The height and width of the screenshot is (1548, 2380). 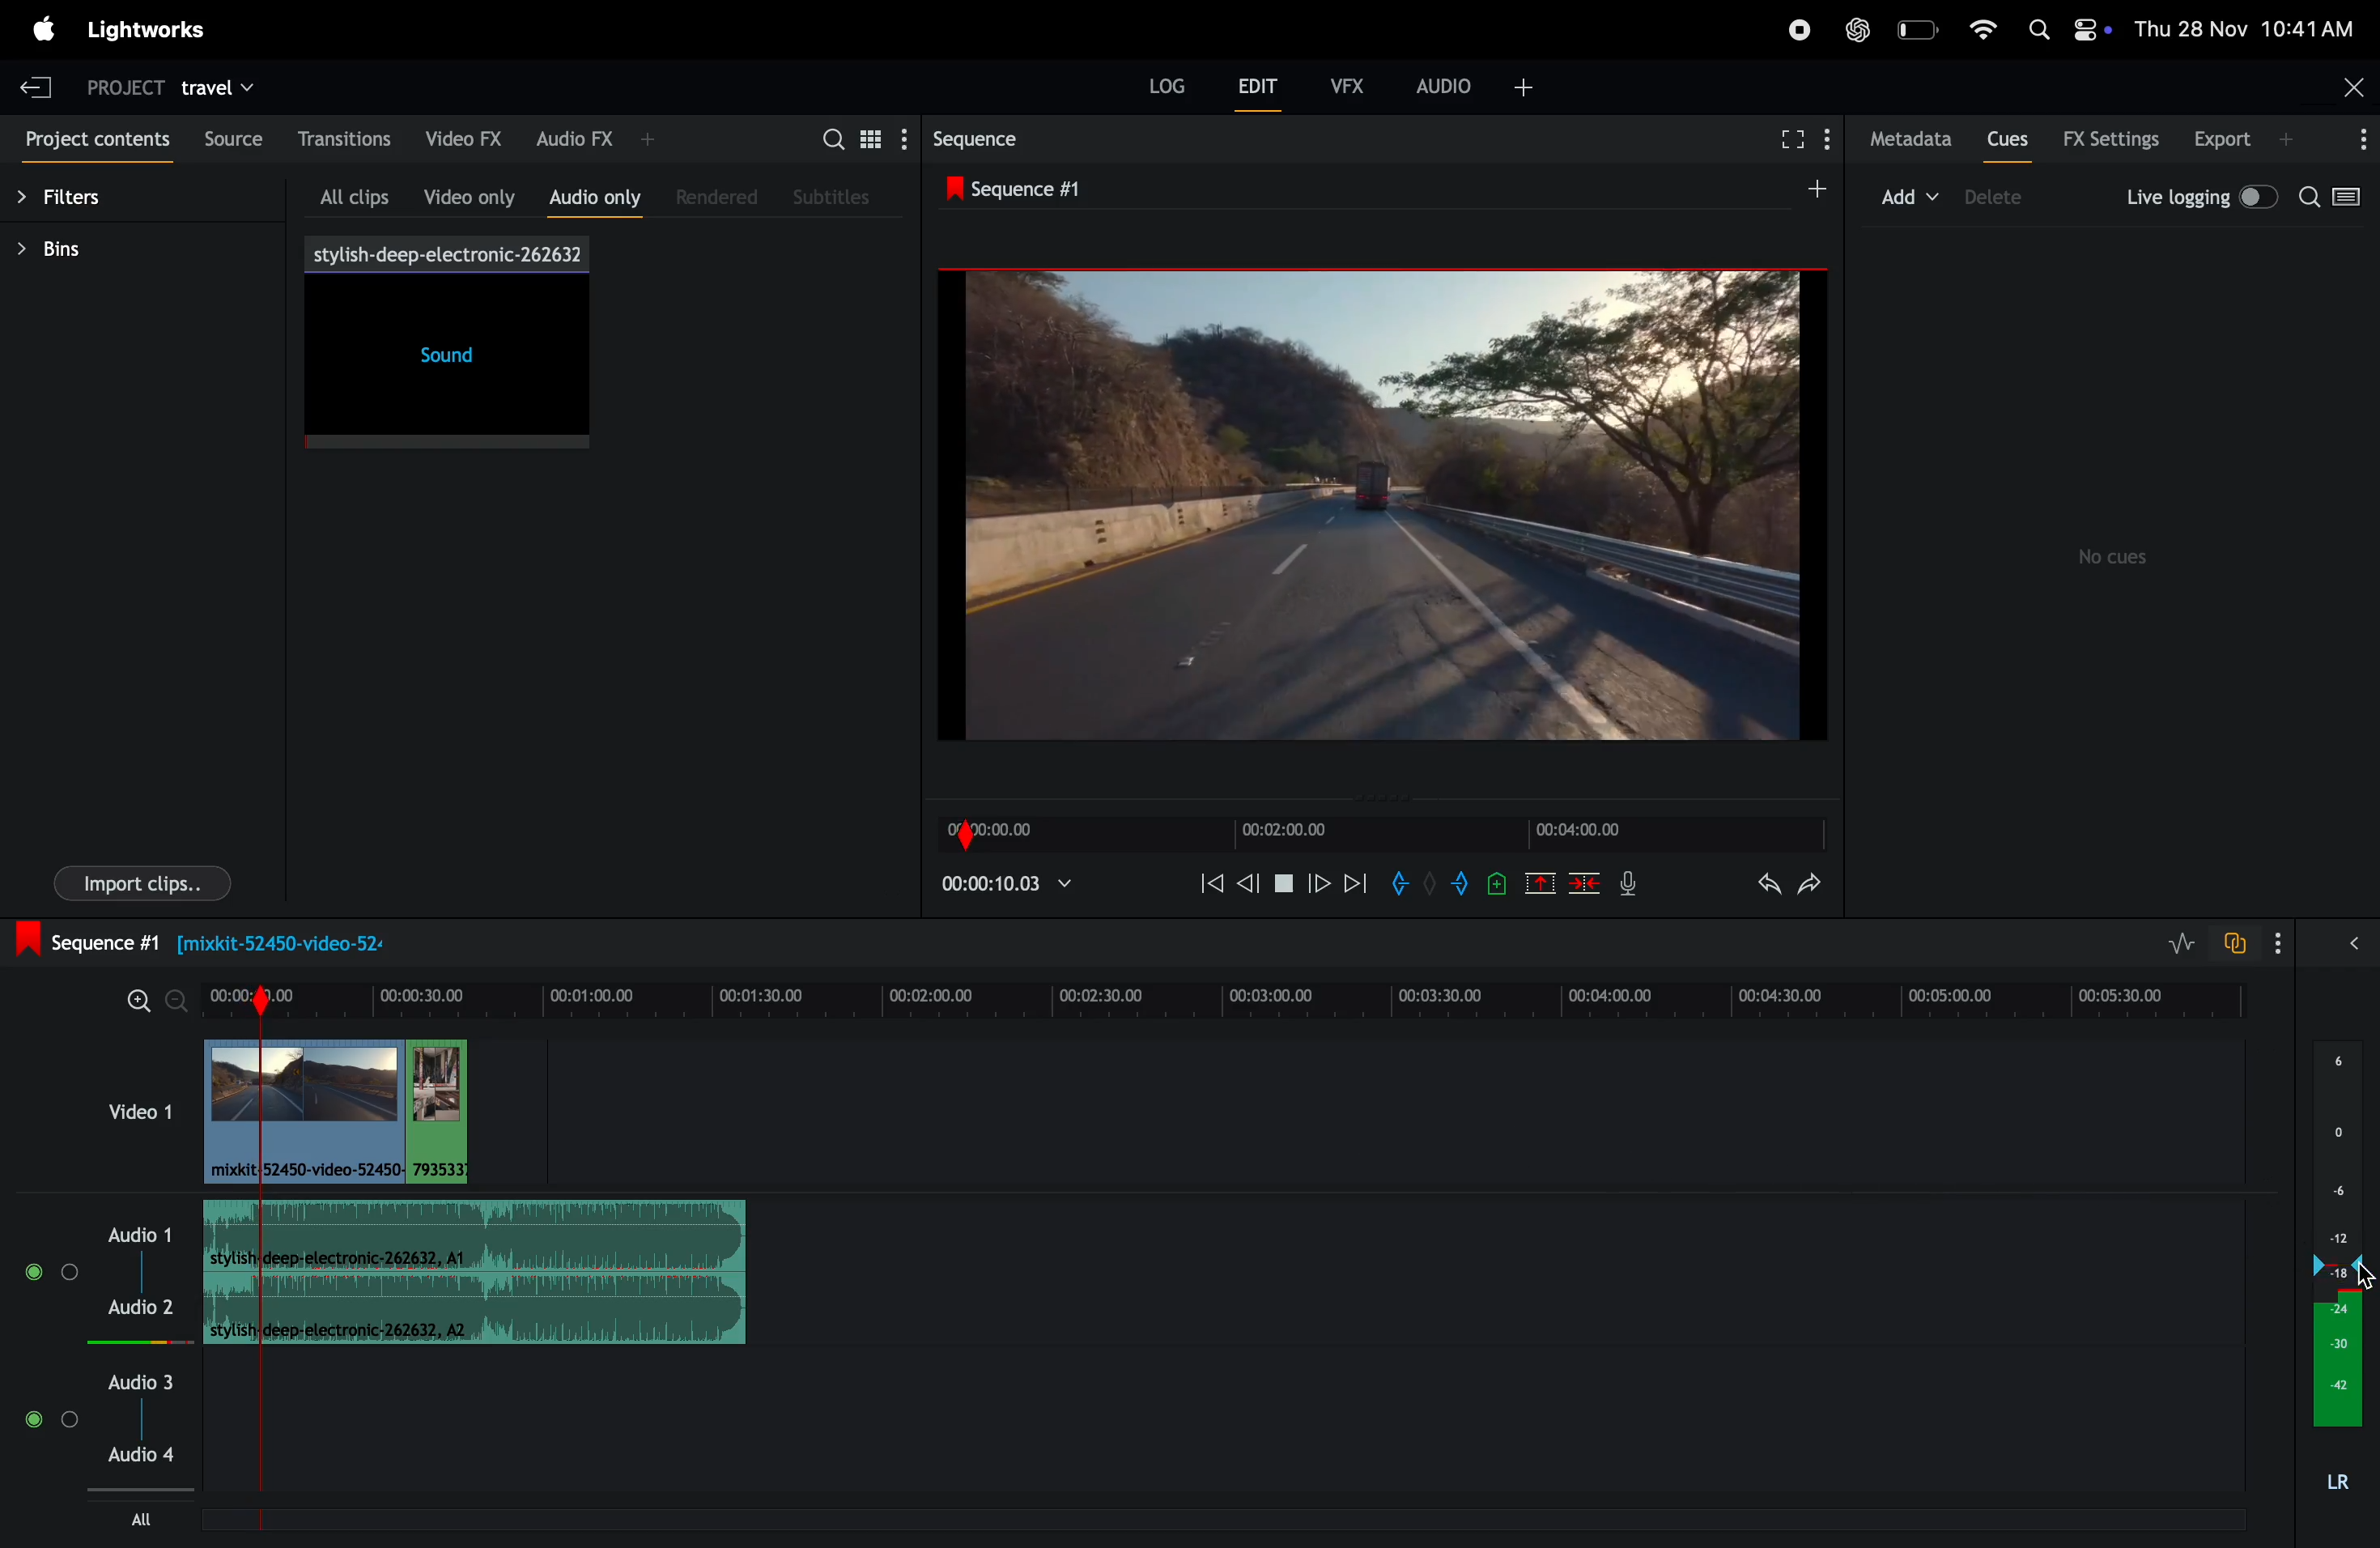 What do you see at coordinates (298, 1443) in the screenshot?
I see `Sequence Marker` at bounding box center [298, 1443].